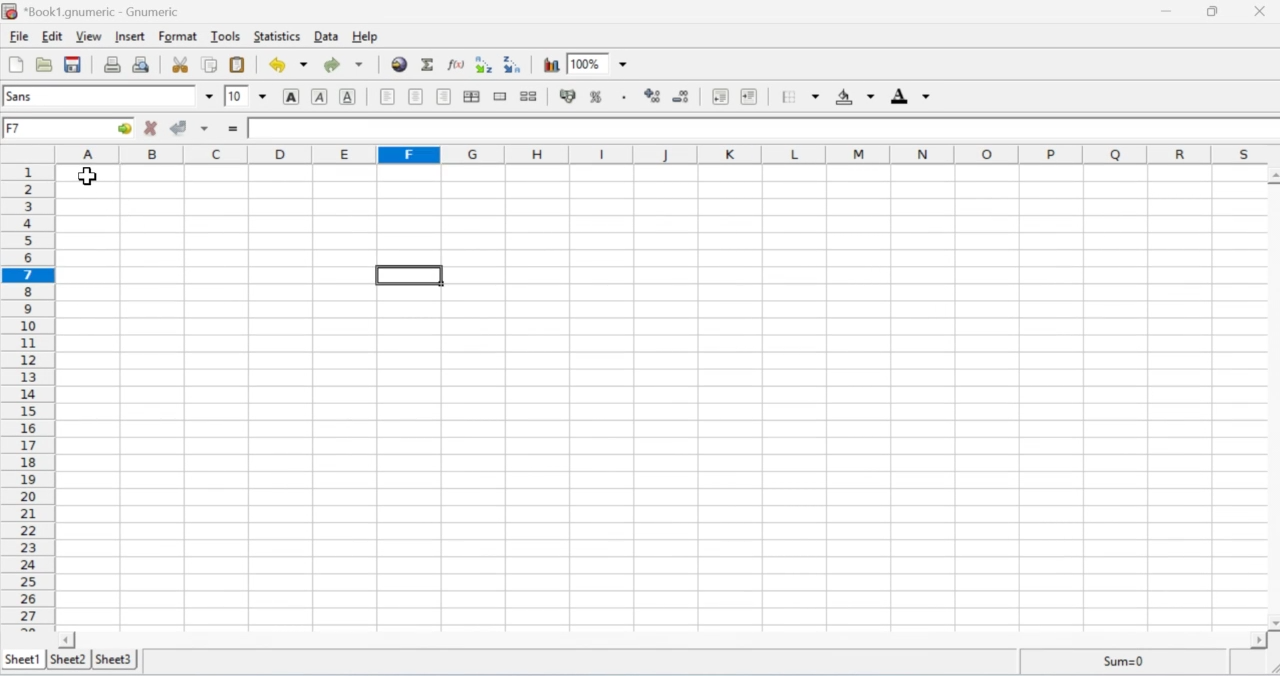 Image resolution: width=1280 pixels, height=676 pixels. I want to click on Increase the number of decimals displayed, so click(650, 93).